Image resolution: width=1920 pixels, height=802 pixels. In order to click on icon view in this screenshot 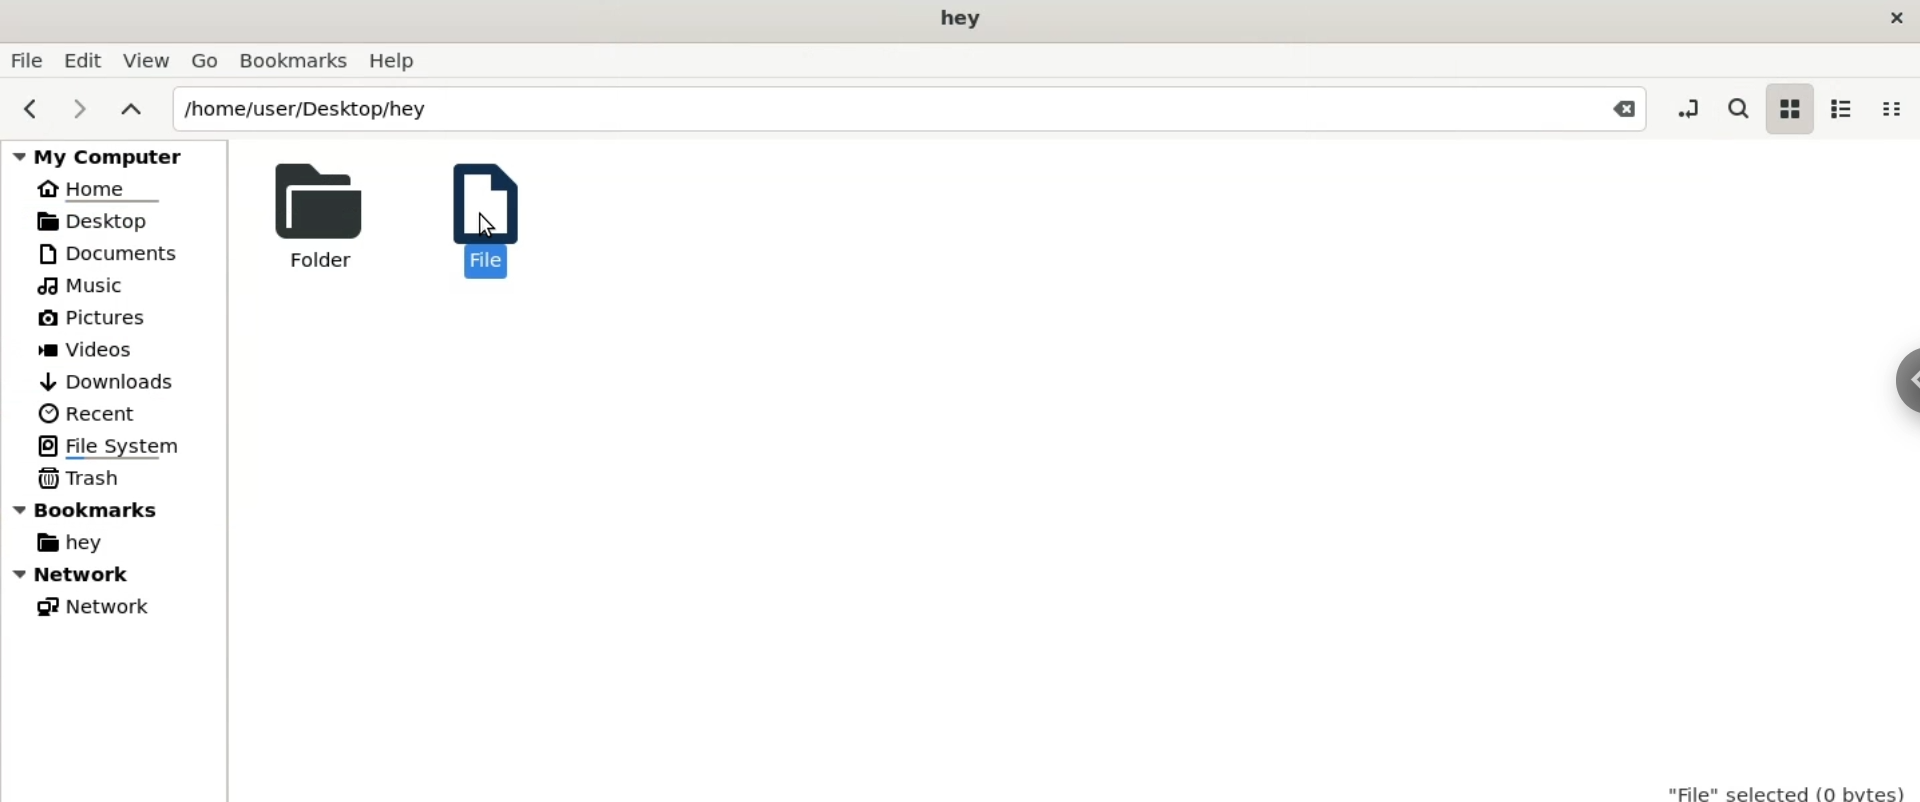, I will do `click(1788, 110)`.